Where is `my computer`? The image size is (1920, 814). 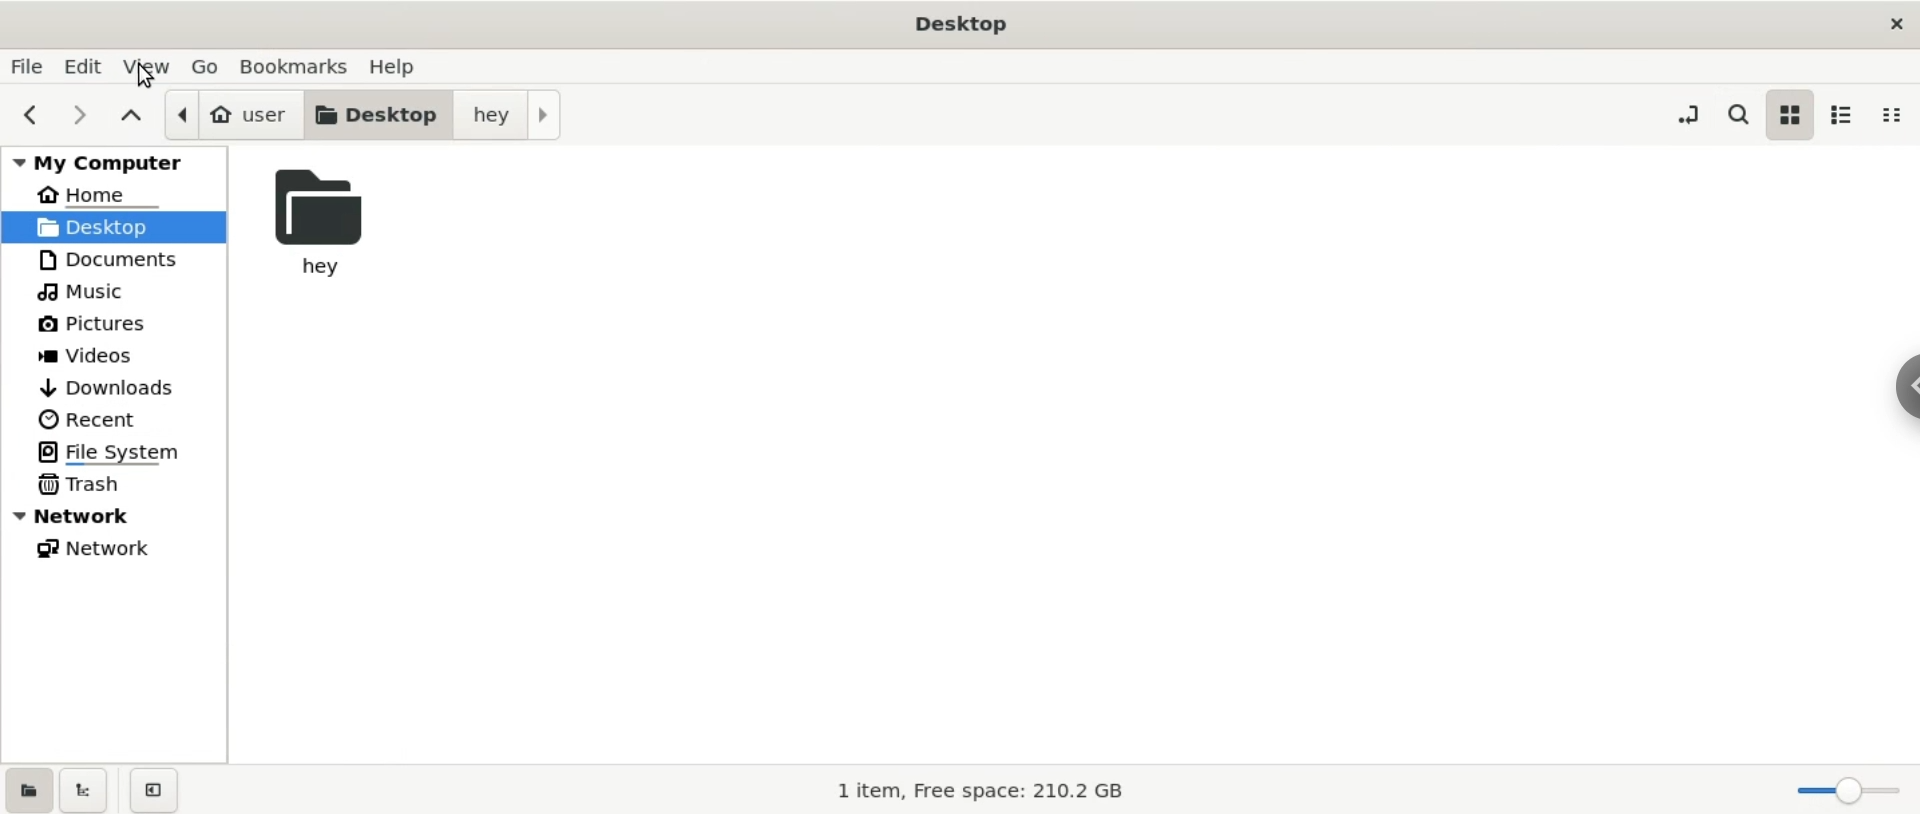 my computer is located at coordinates (115, 163).